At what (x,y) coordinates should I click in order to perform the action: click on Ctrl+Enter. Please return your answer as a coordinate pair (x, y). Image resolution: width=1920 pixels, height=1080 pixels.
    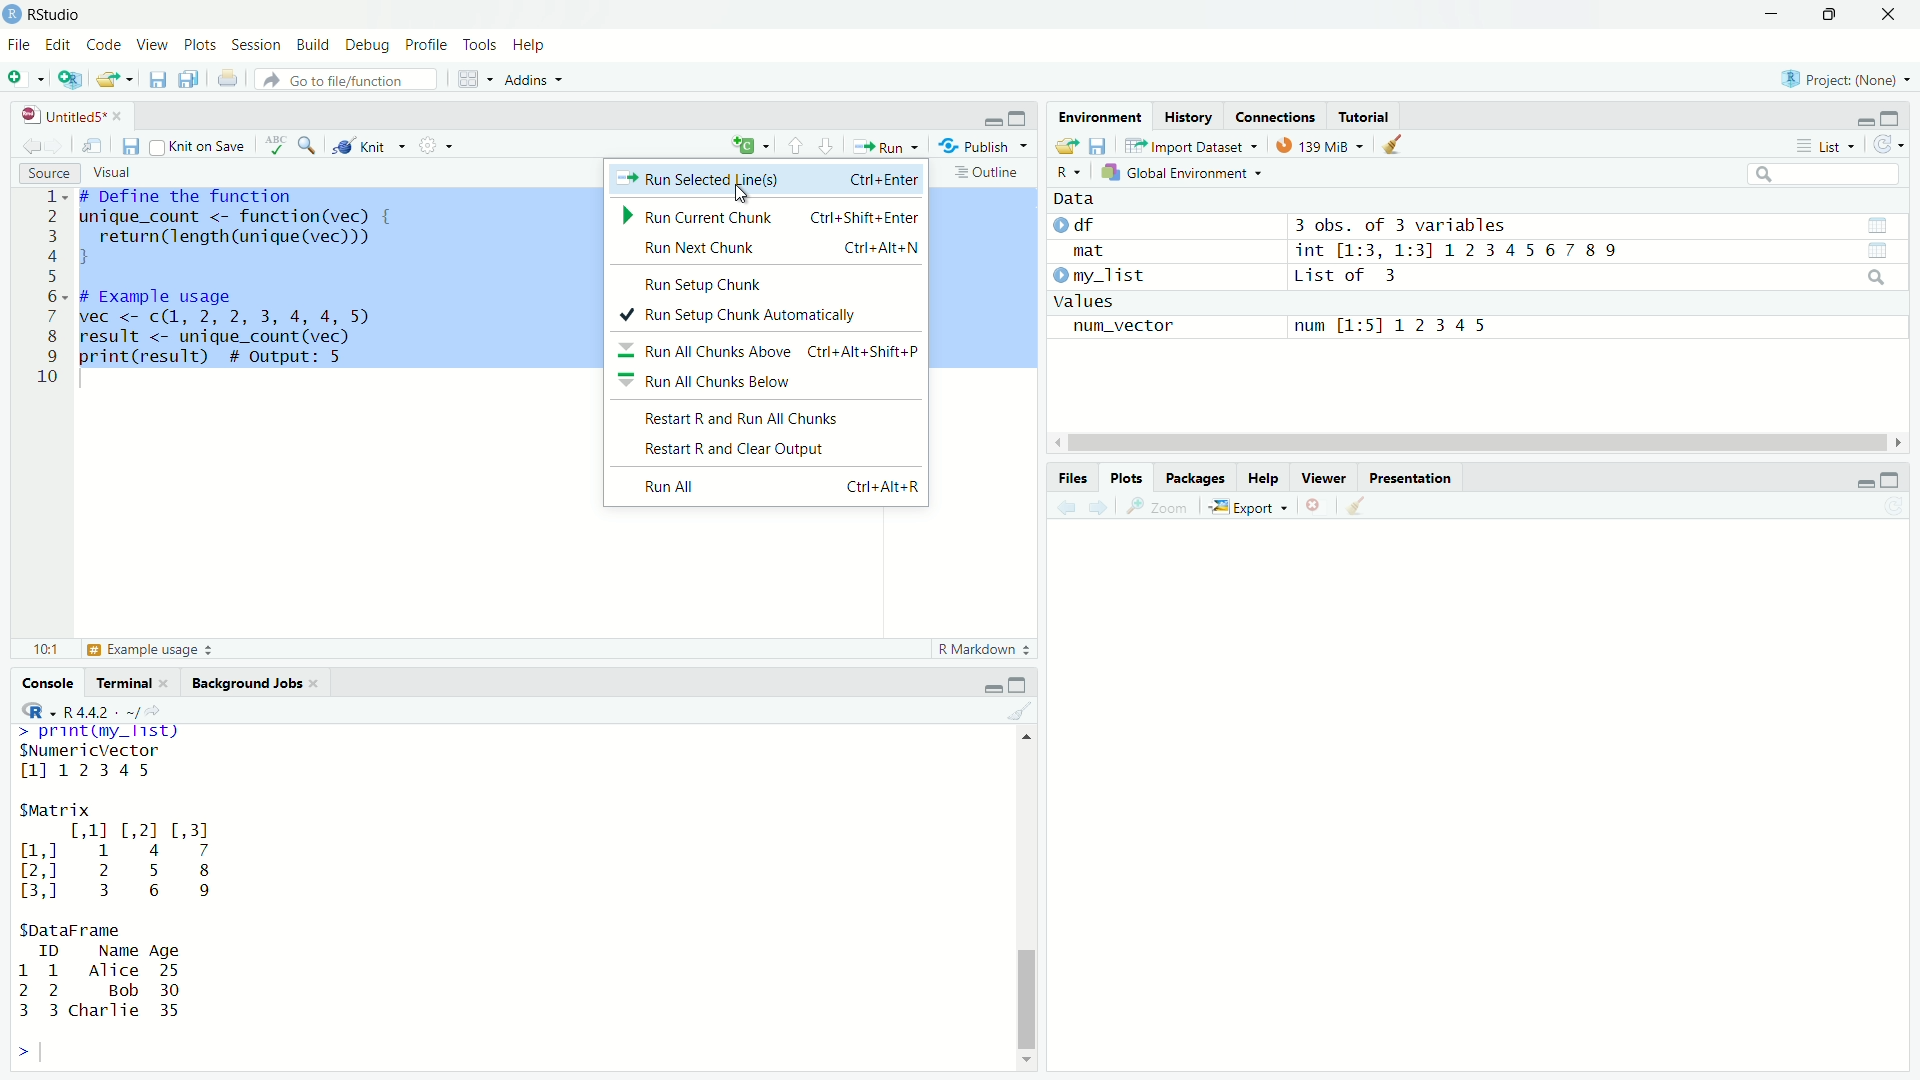
    Looking at the image, I should click on (884, 178).